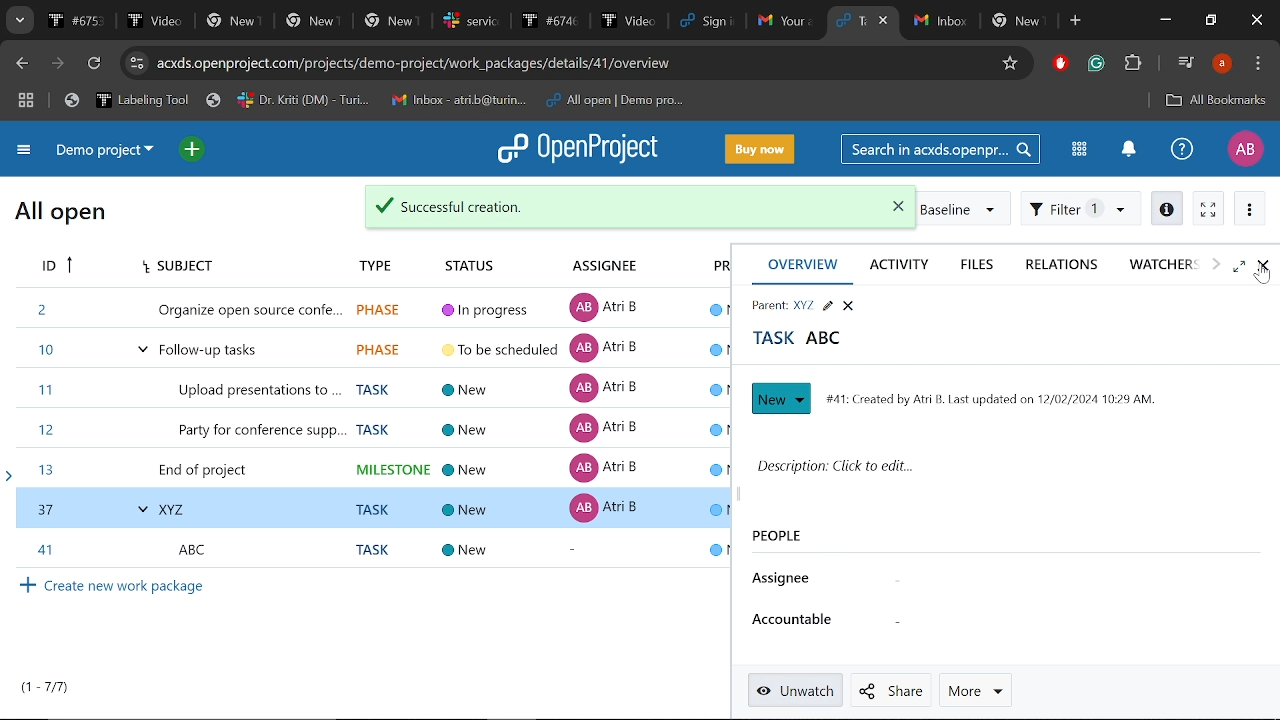 This screenshot has width=1280, height=720. What do you see at coordinates (848, 304) in the screenshot?
I see `Close` at bounding box center [848, 304].